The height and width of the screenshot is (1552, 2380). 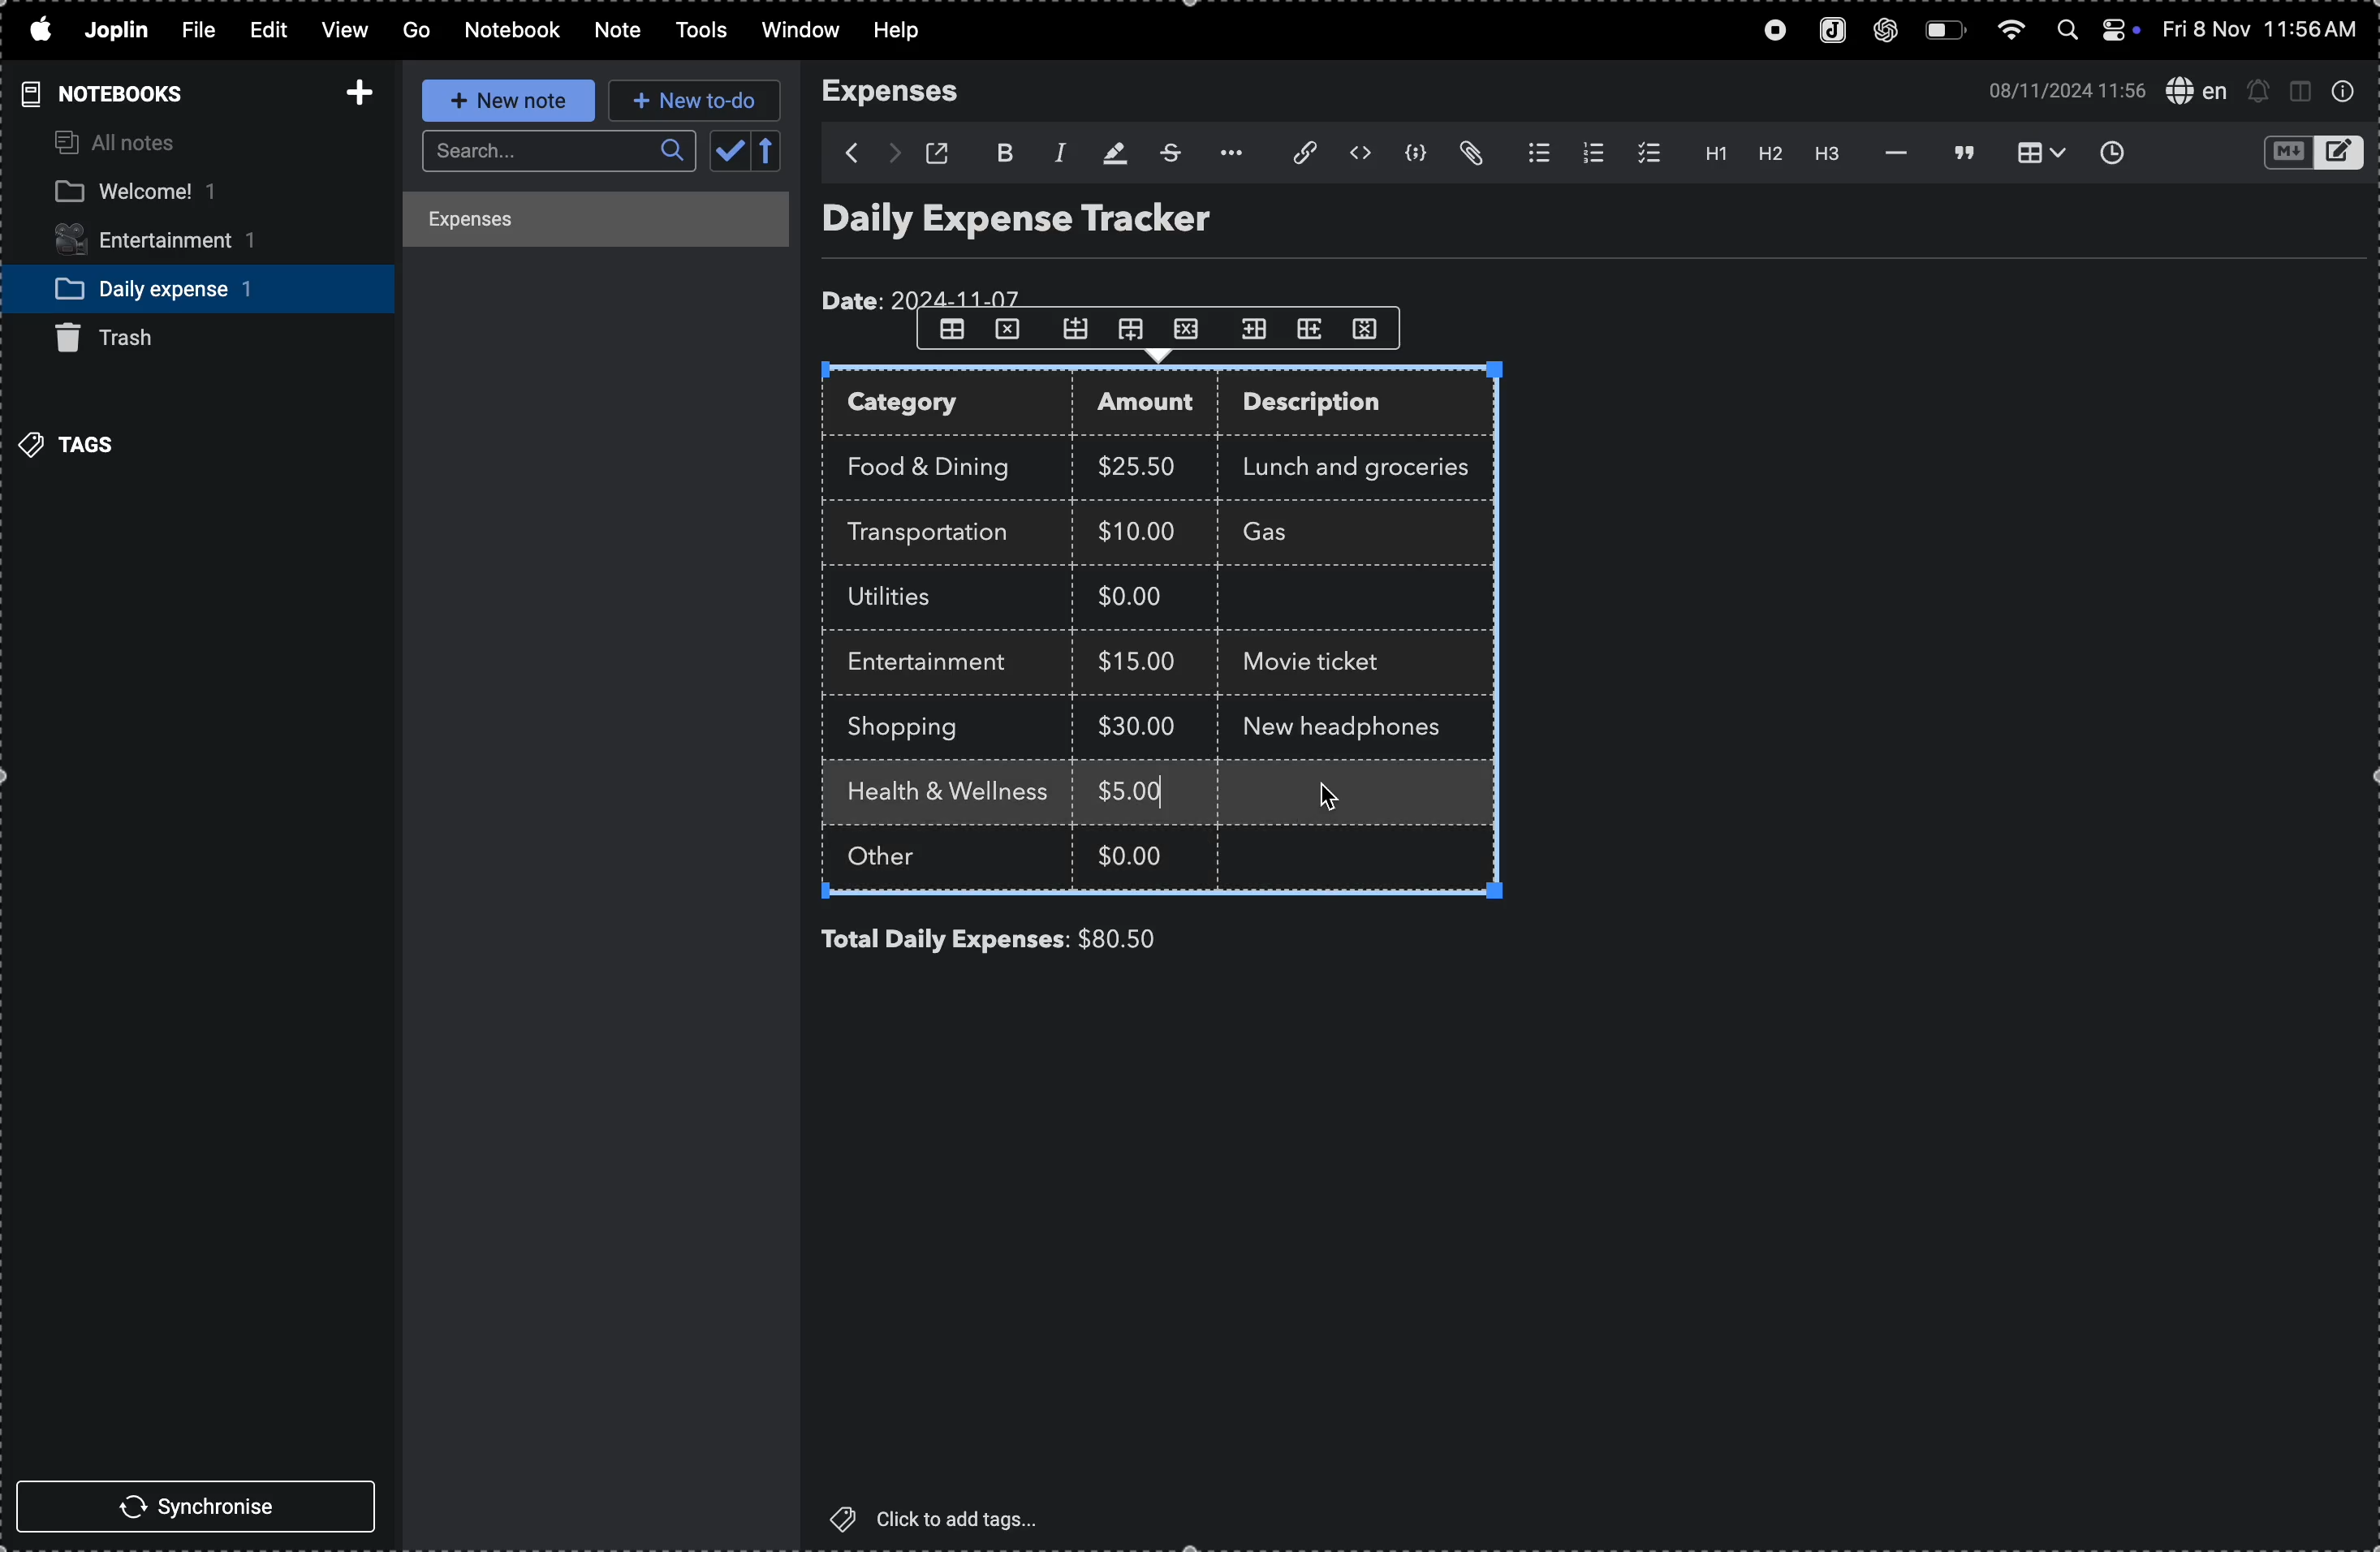 I want to click on , so click(x=1077, y=327).